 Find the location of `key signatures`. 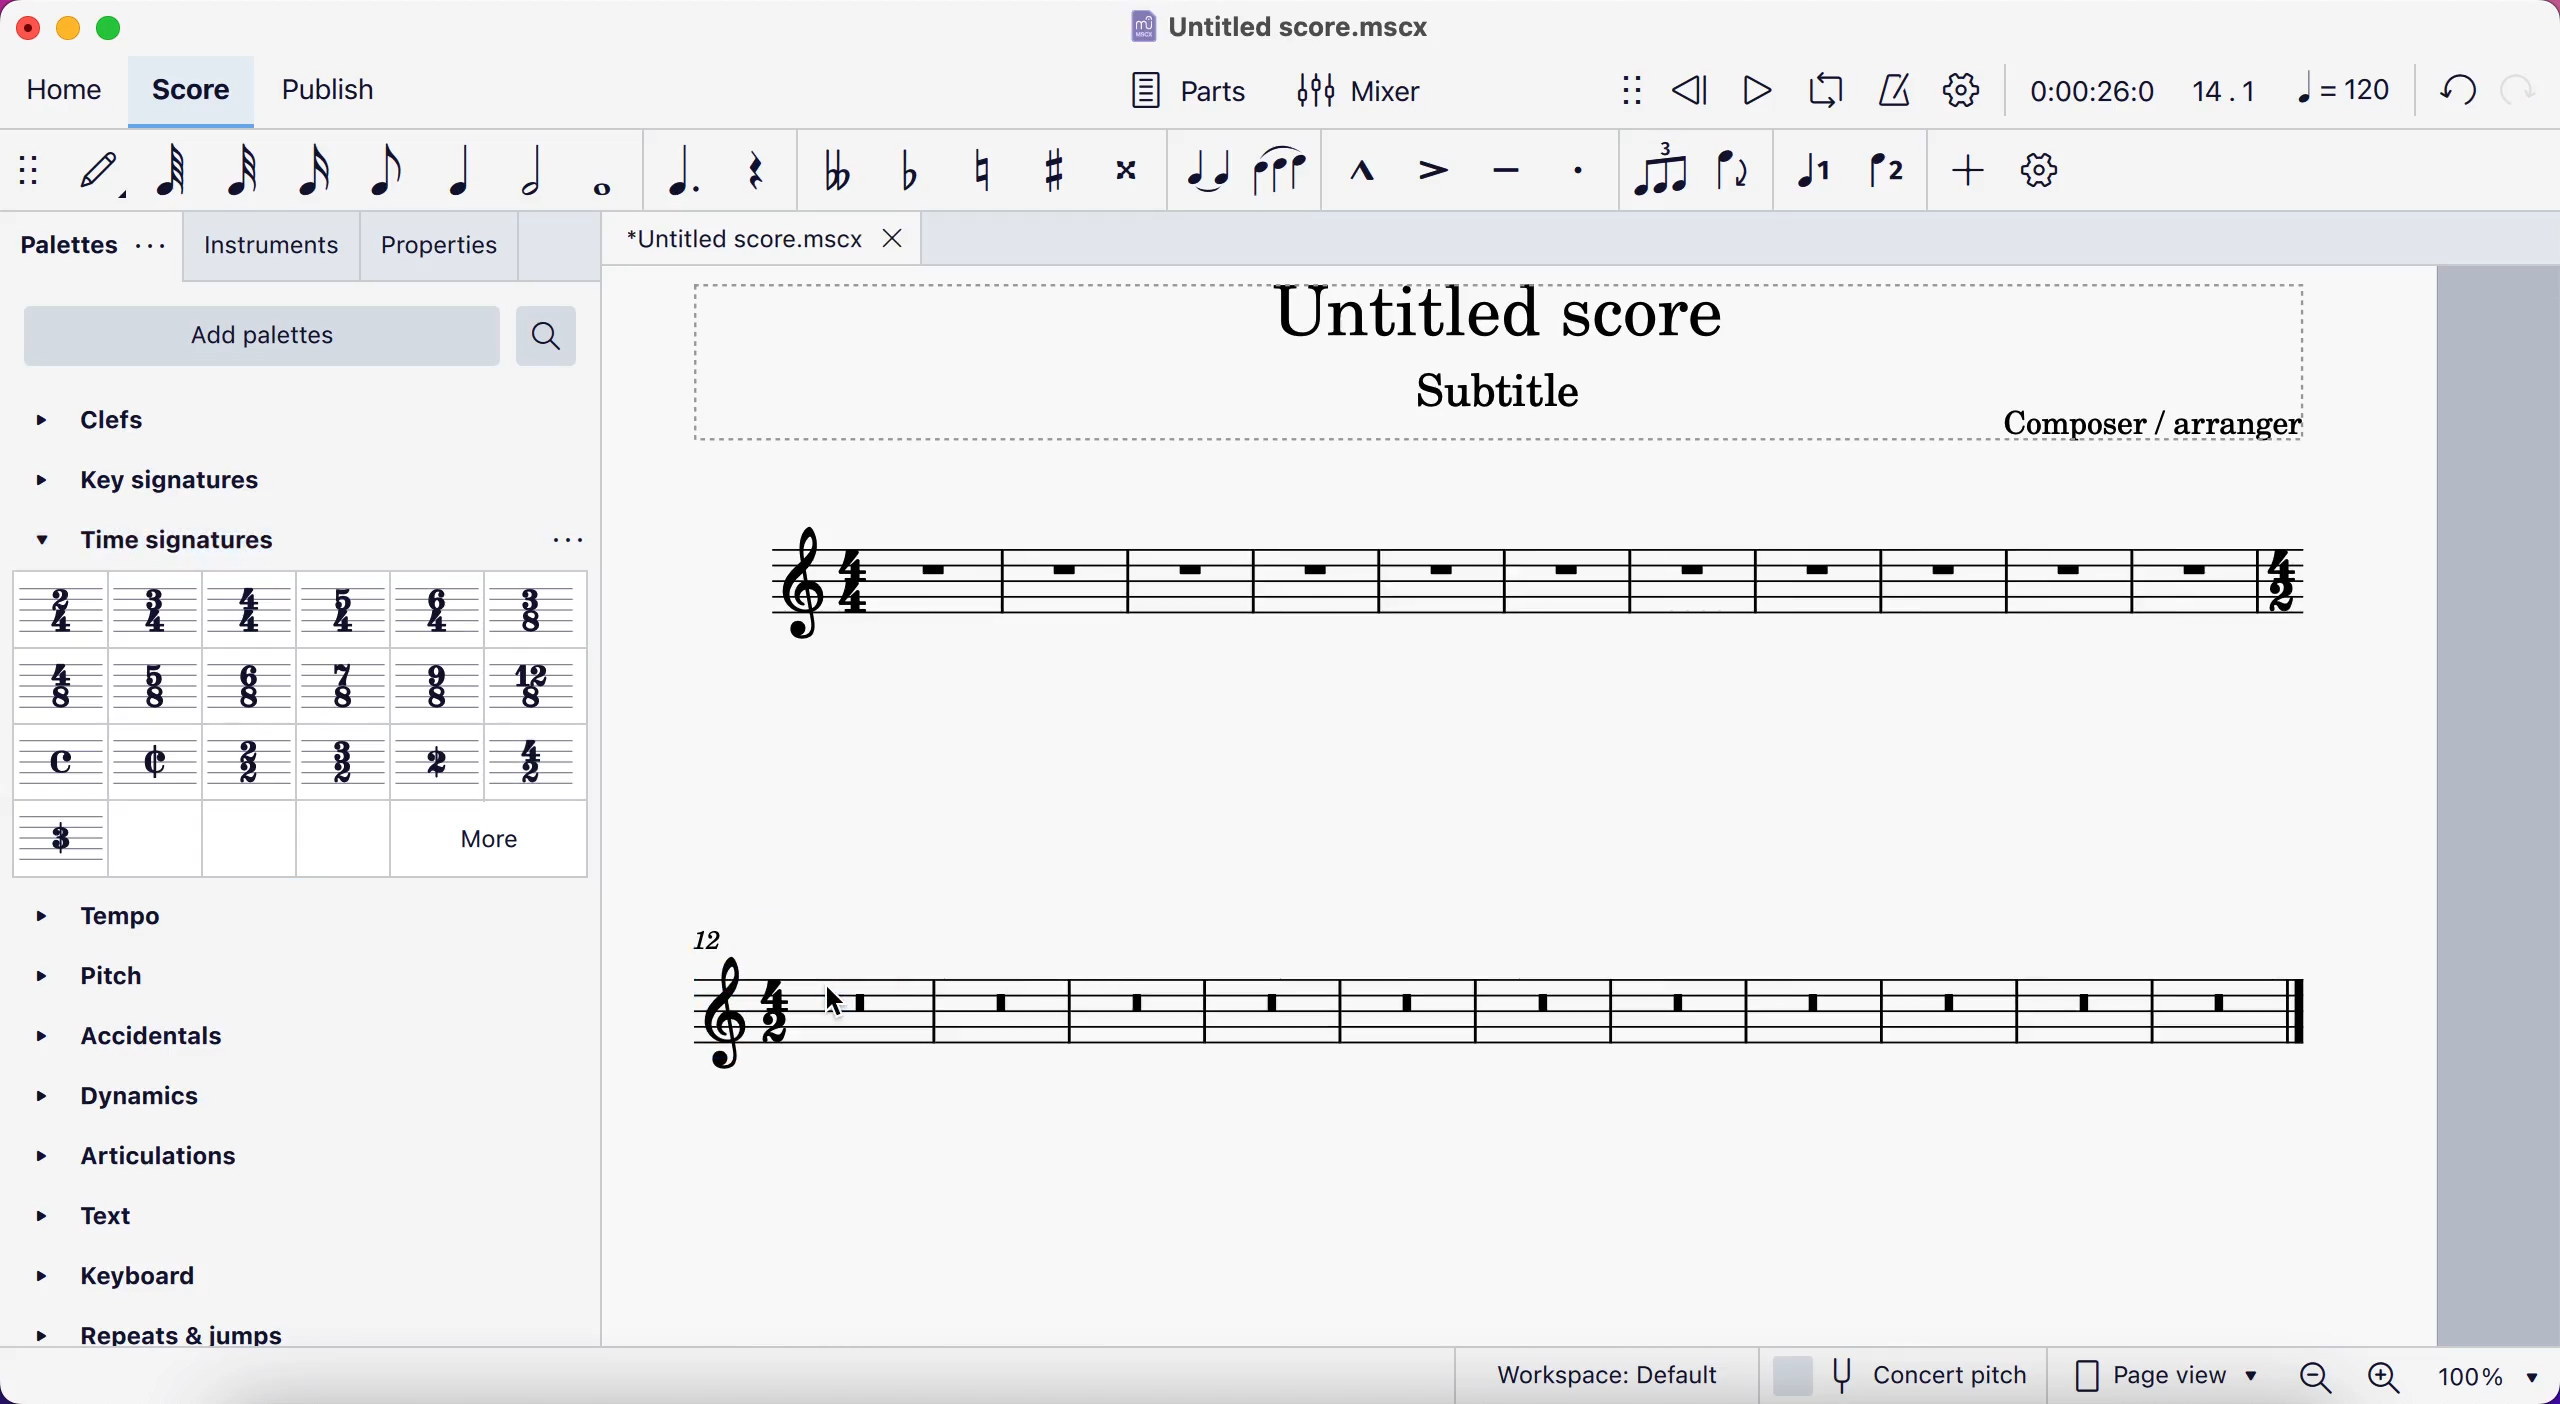

key signatures is located at coordinates (186, 485).